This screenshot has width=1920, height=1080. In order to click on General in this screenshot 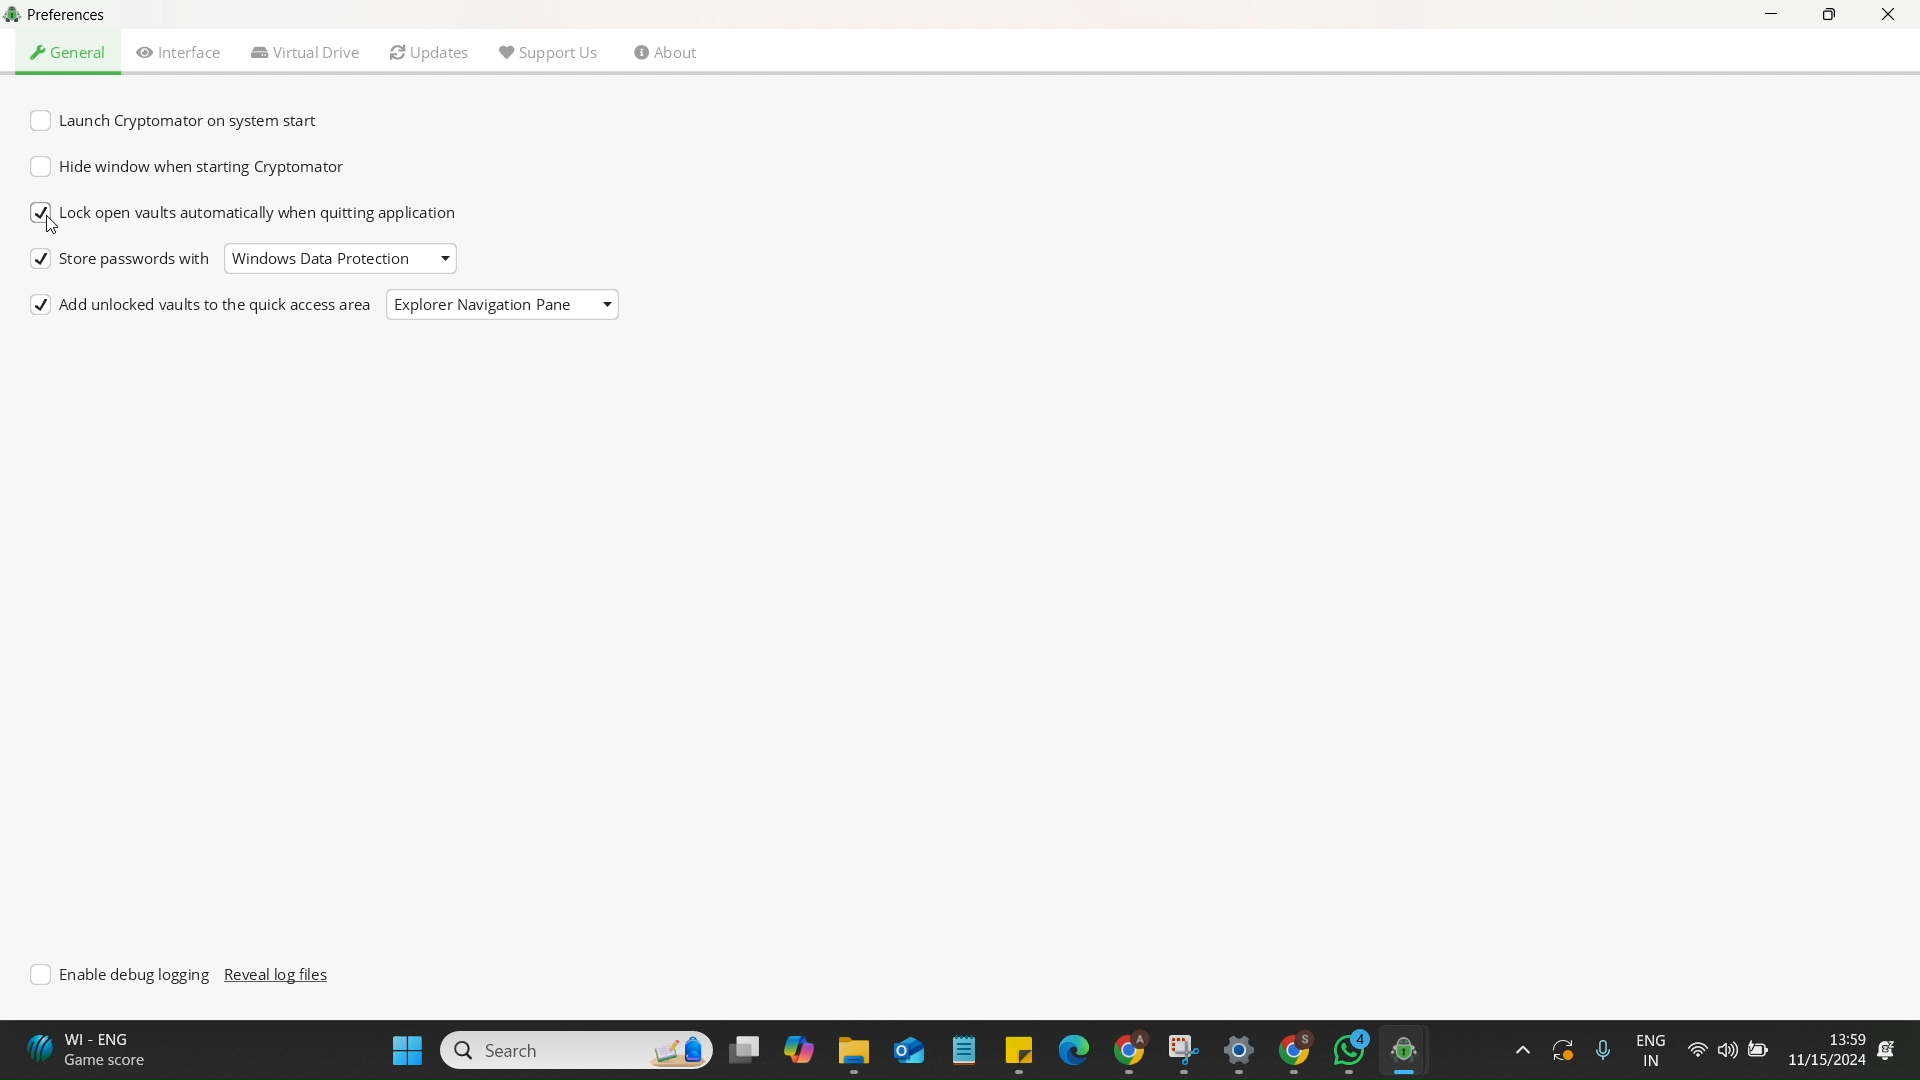, I will do `click(70, 52)`.